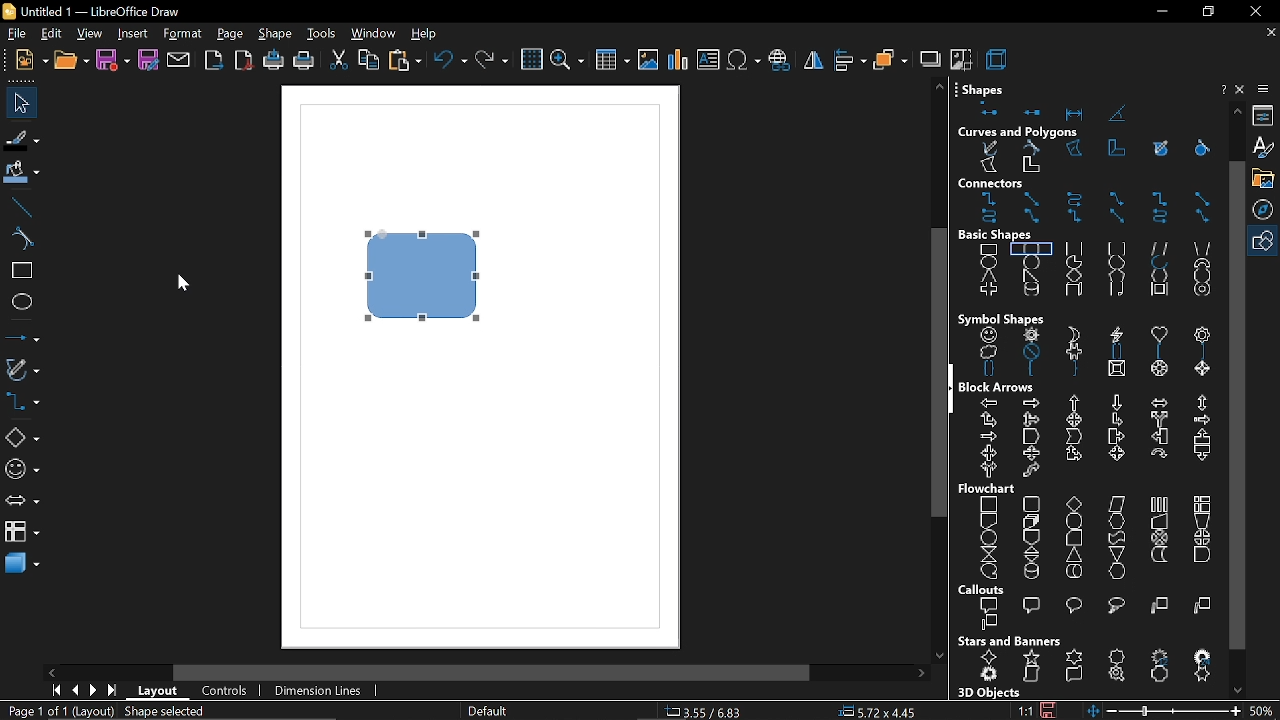 This screenshot has height=720, width=1280. What do you see at coordinates (1266, 179) in the screenshot?
I see `gallery` at bounding box center [1266, 179].